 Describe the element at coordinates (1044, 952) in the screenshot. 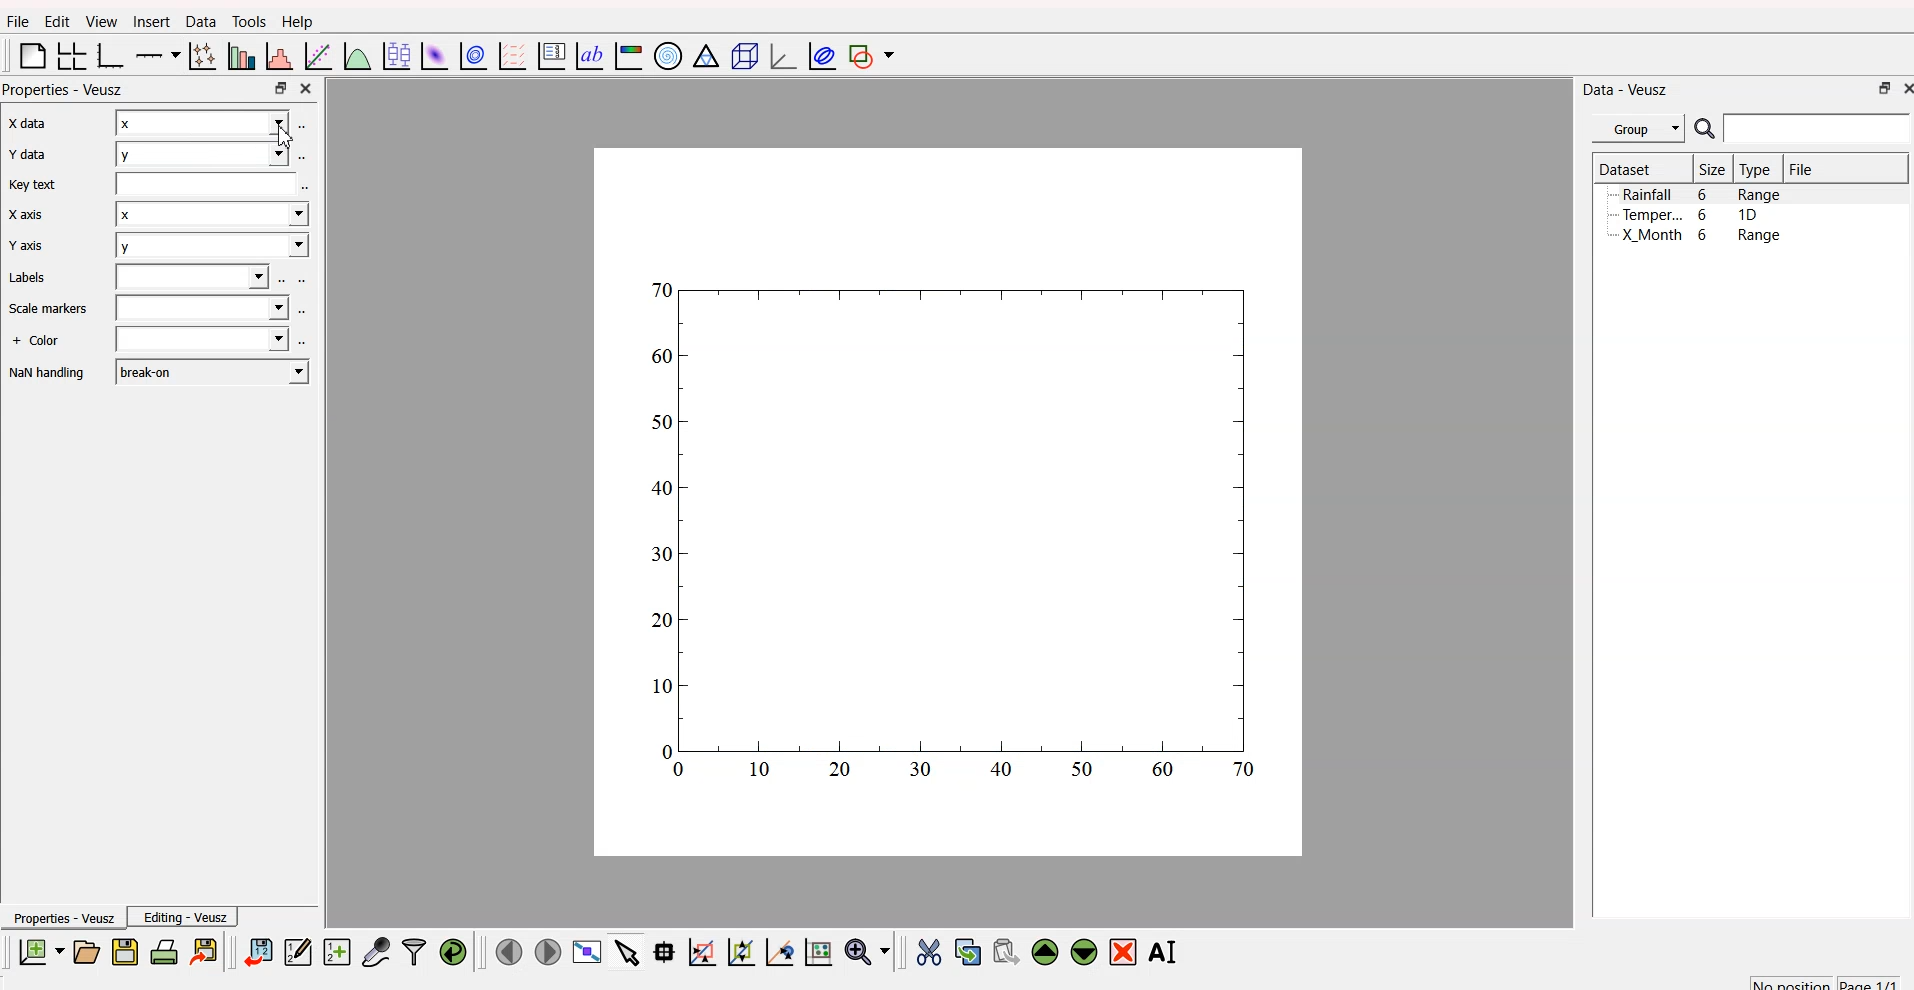

I see `move up the widget` at that location.